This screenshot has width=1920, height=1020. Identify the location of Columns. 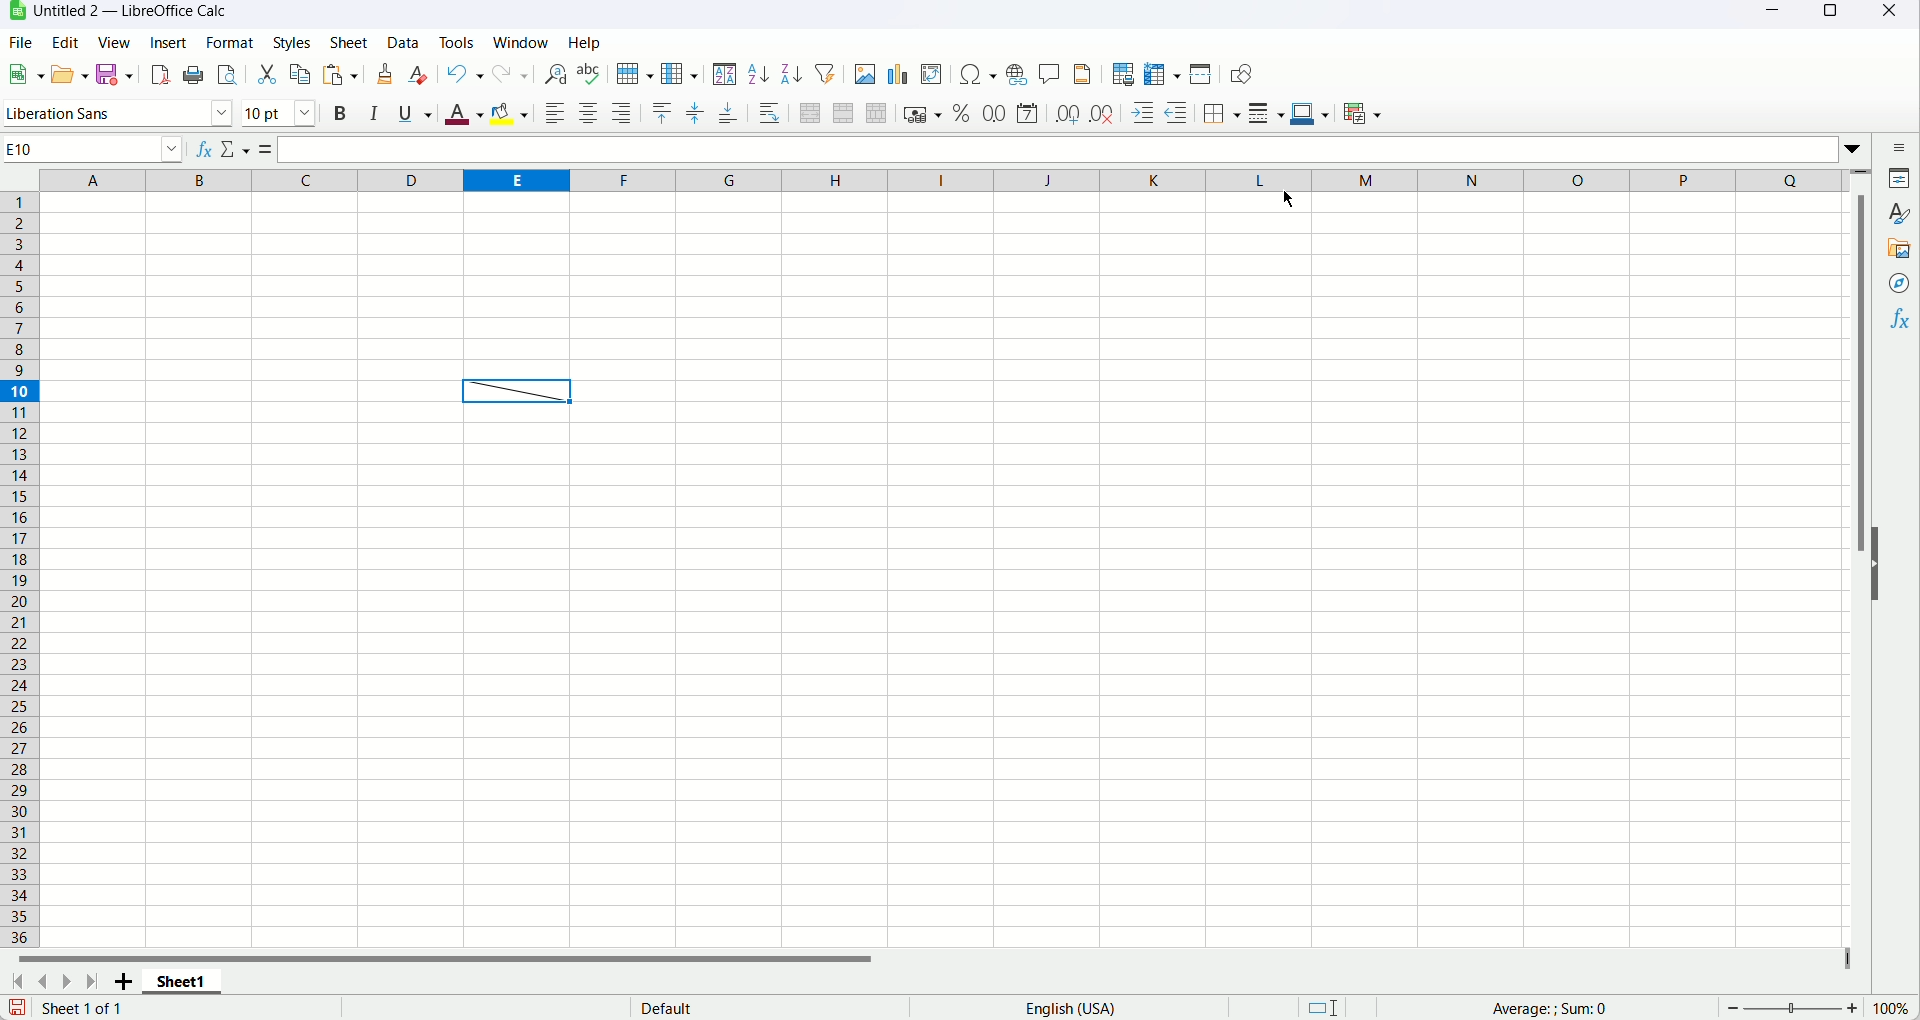
(940, 178).